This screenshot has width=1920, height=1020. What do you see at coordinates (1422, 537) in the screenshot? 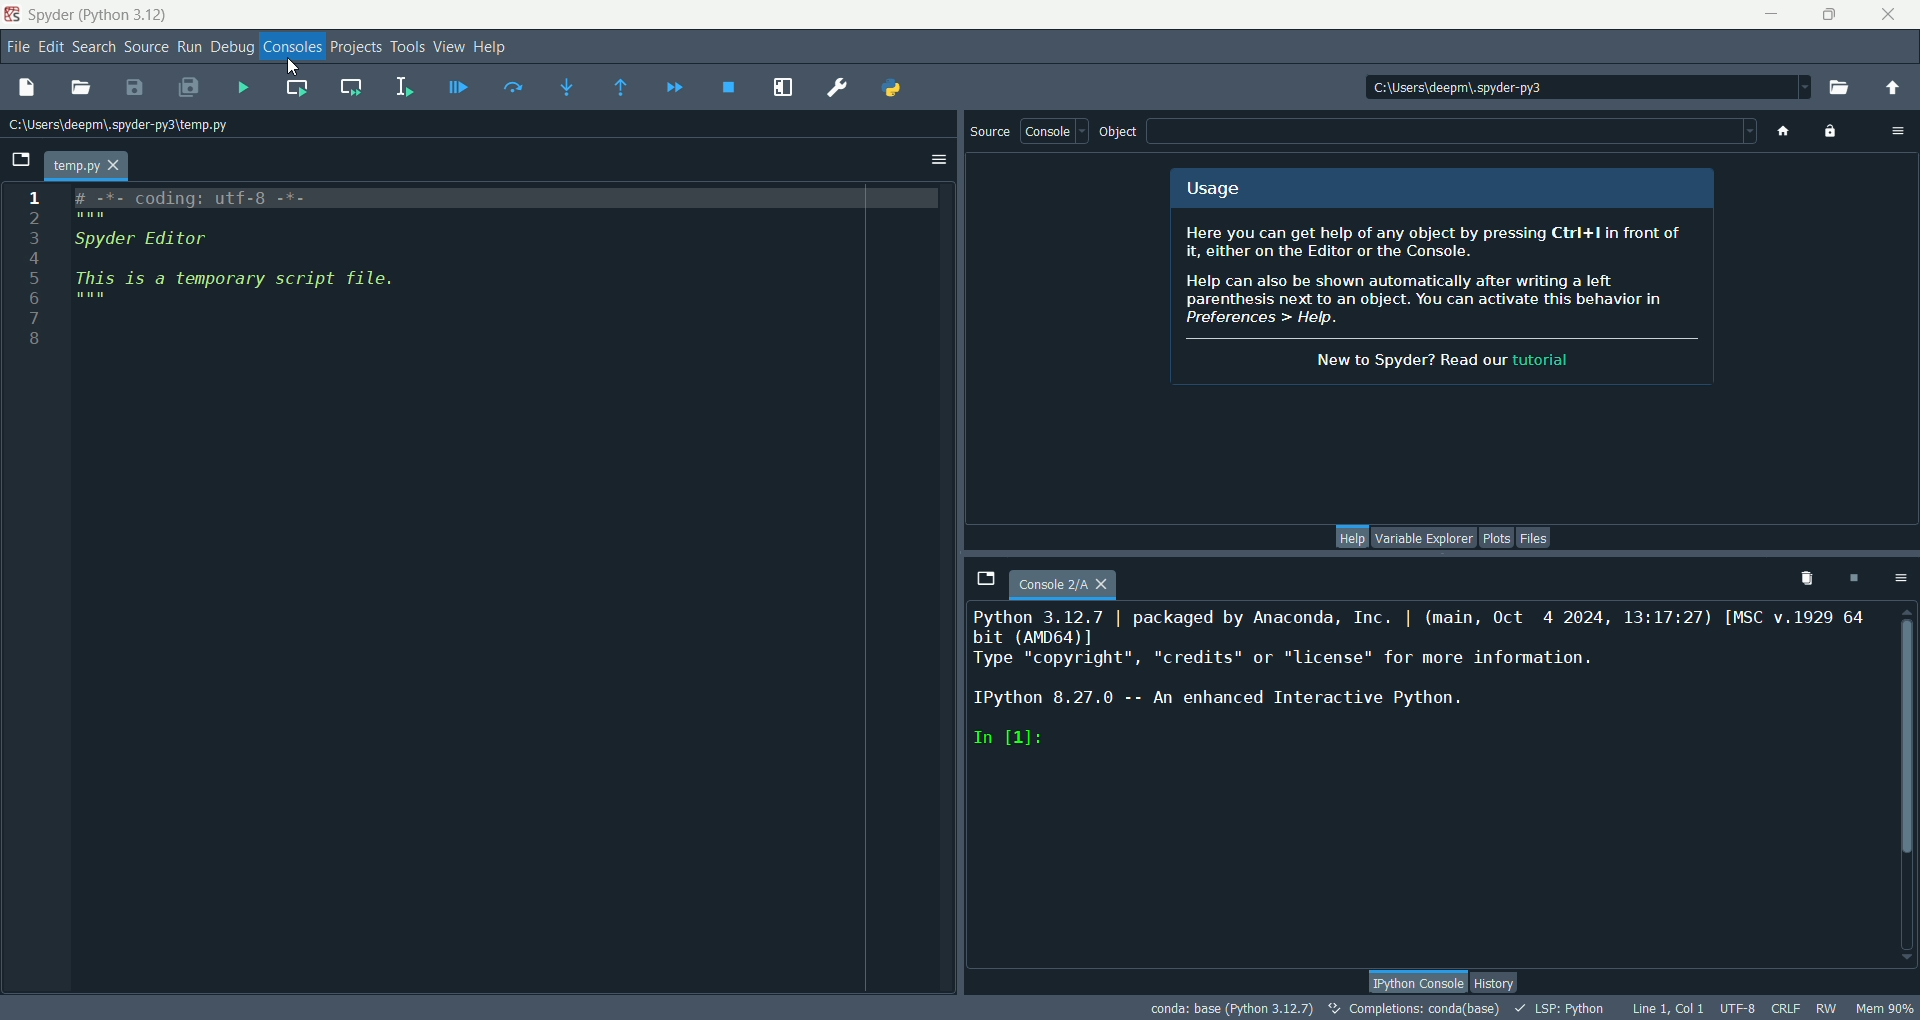
I see `variable explorer` at bounding box center [1422, 537].